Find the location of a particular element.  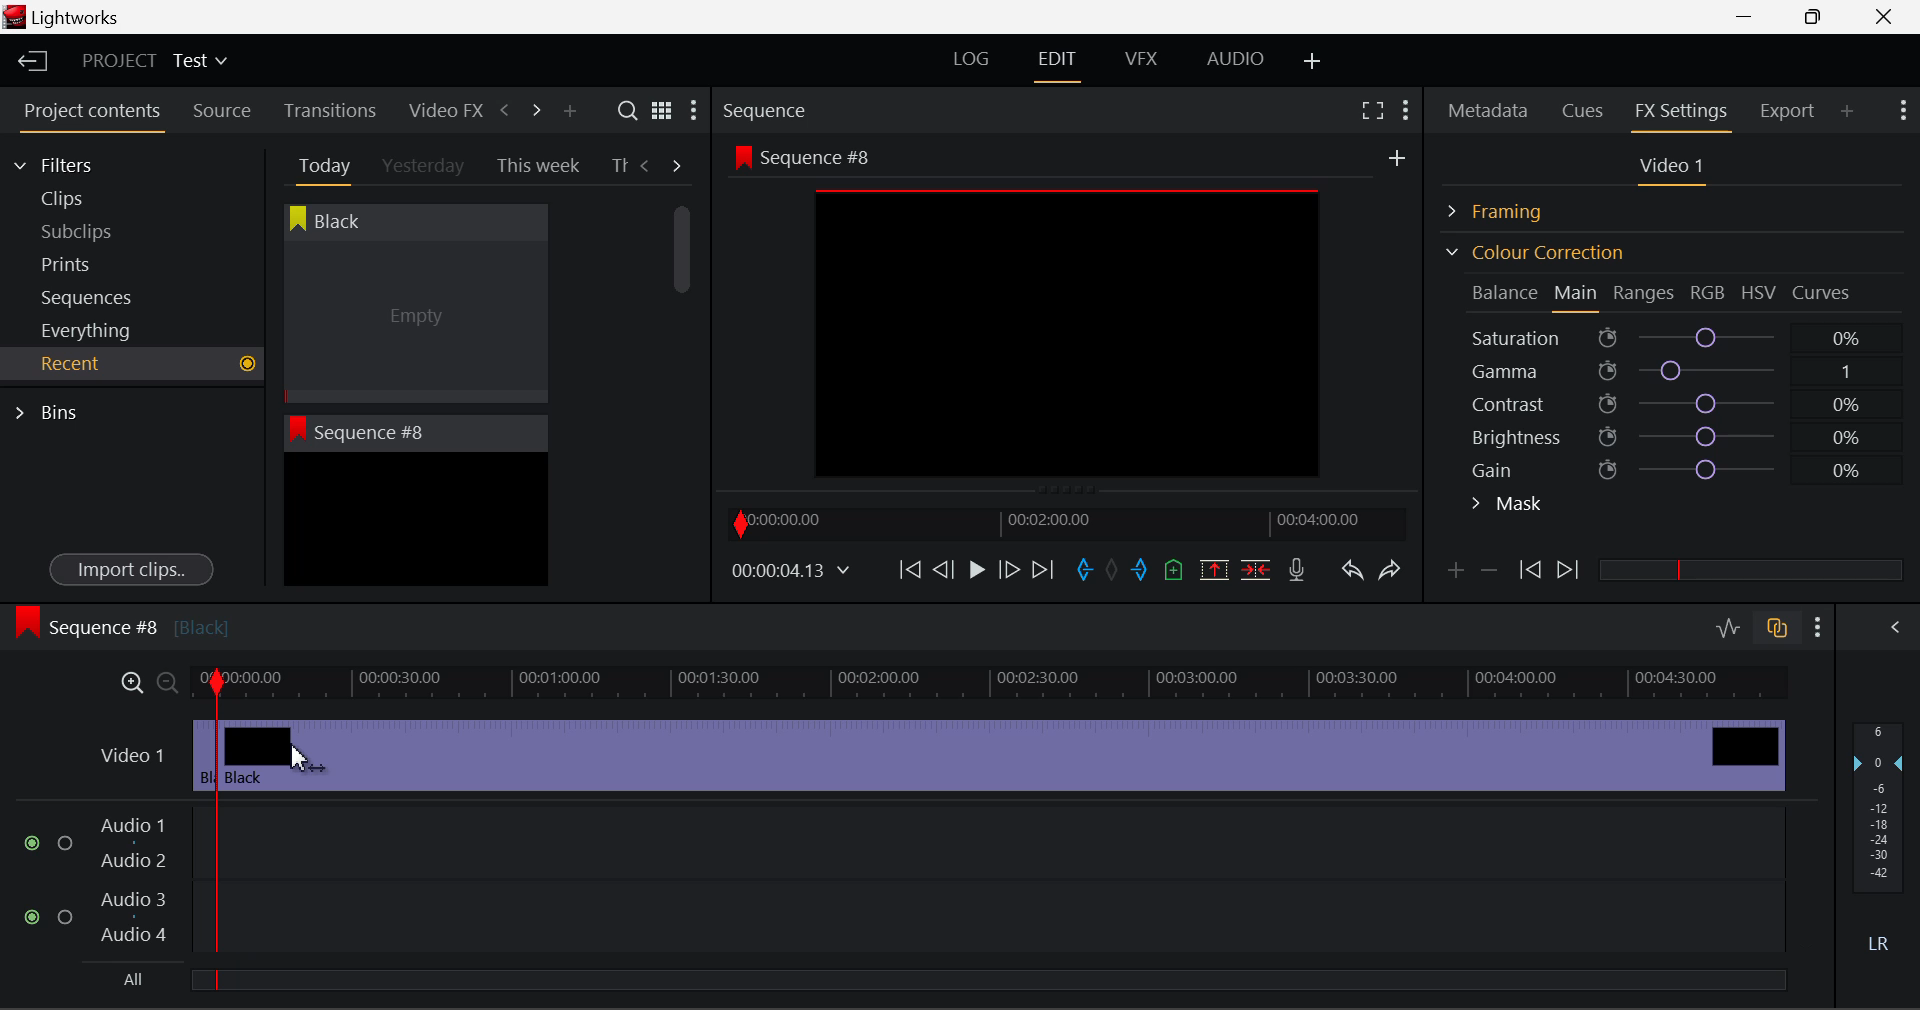

Redo is located at coordinates (1390, 569).